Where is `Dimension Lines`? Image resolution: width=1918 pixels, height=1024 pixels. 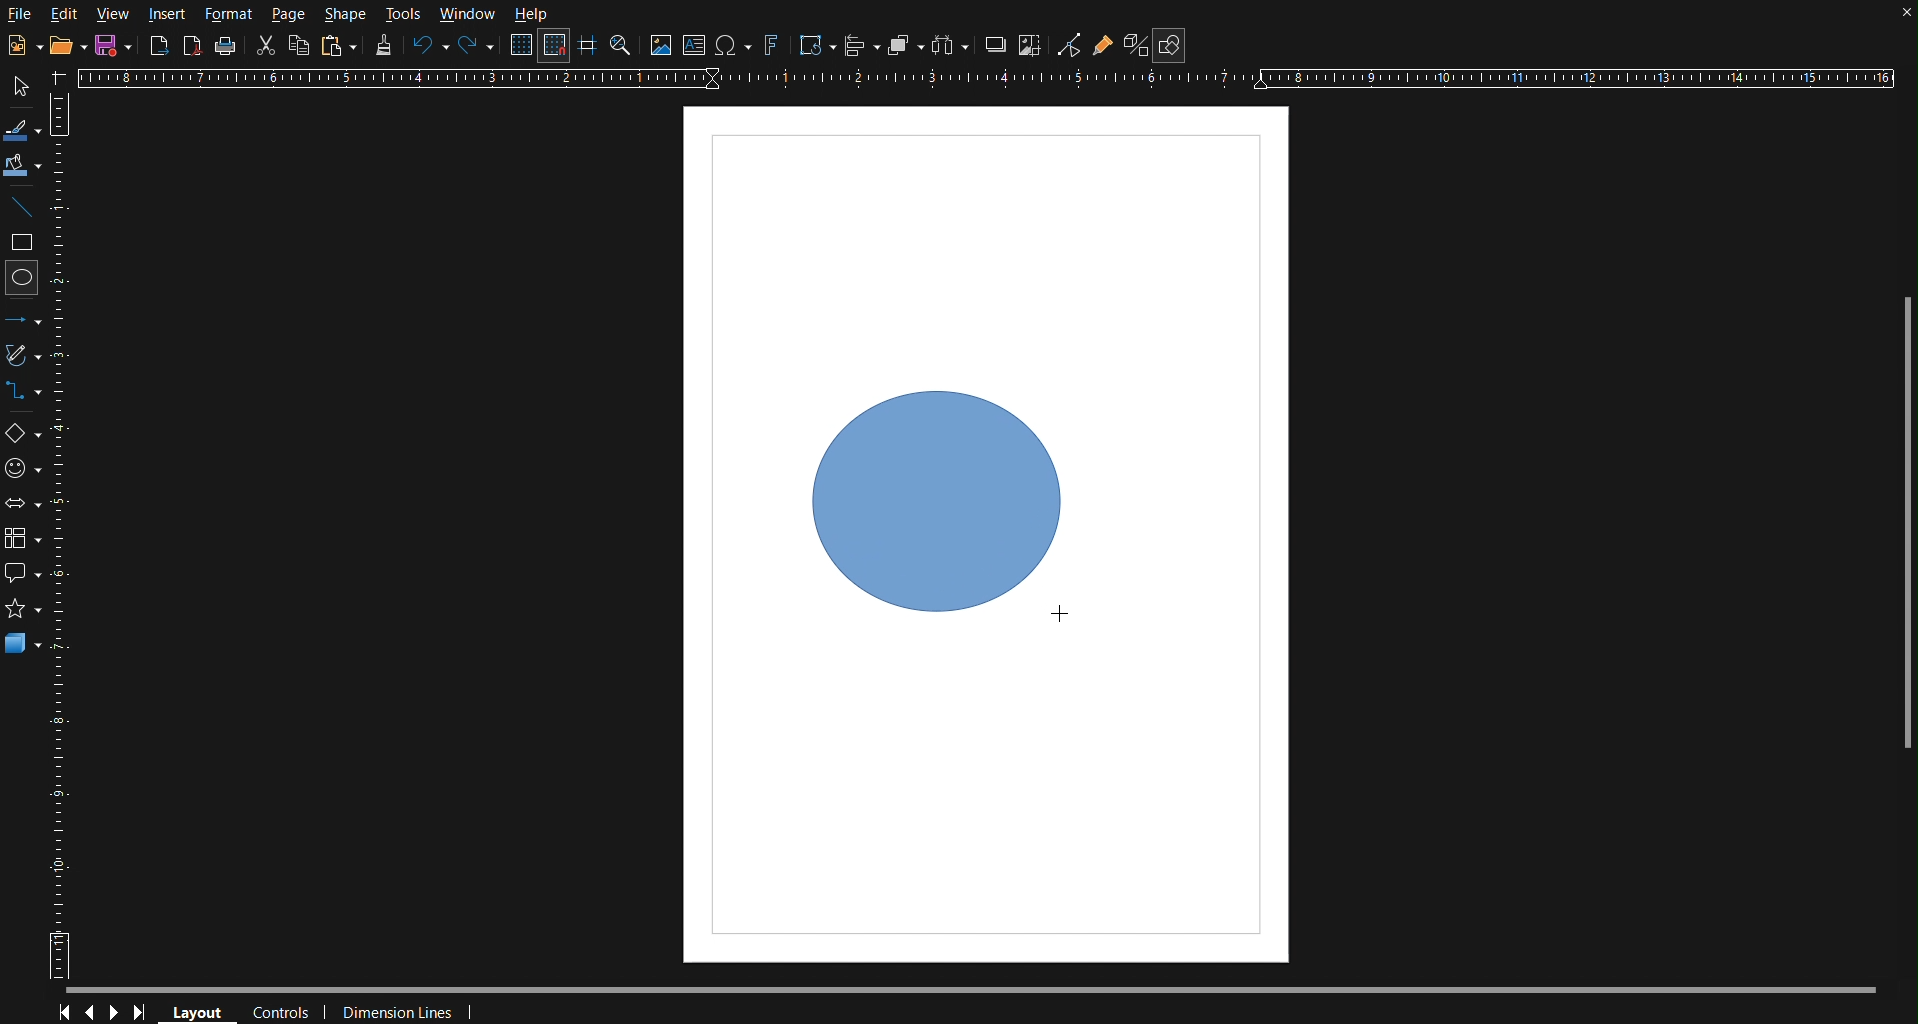 Dimension Lines is located at coordinates (400, 1009).